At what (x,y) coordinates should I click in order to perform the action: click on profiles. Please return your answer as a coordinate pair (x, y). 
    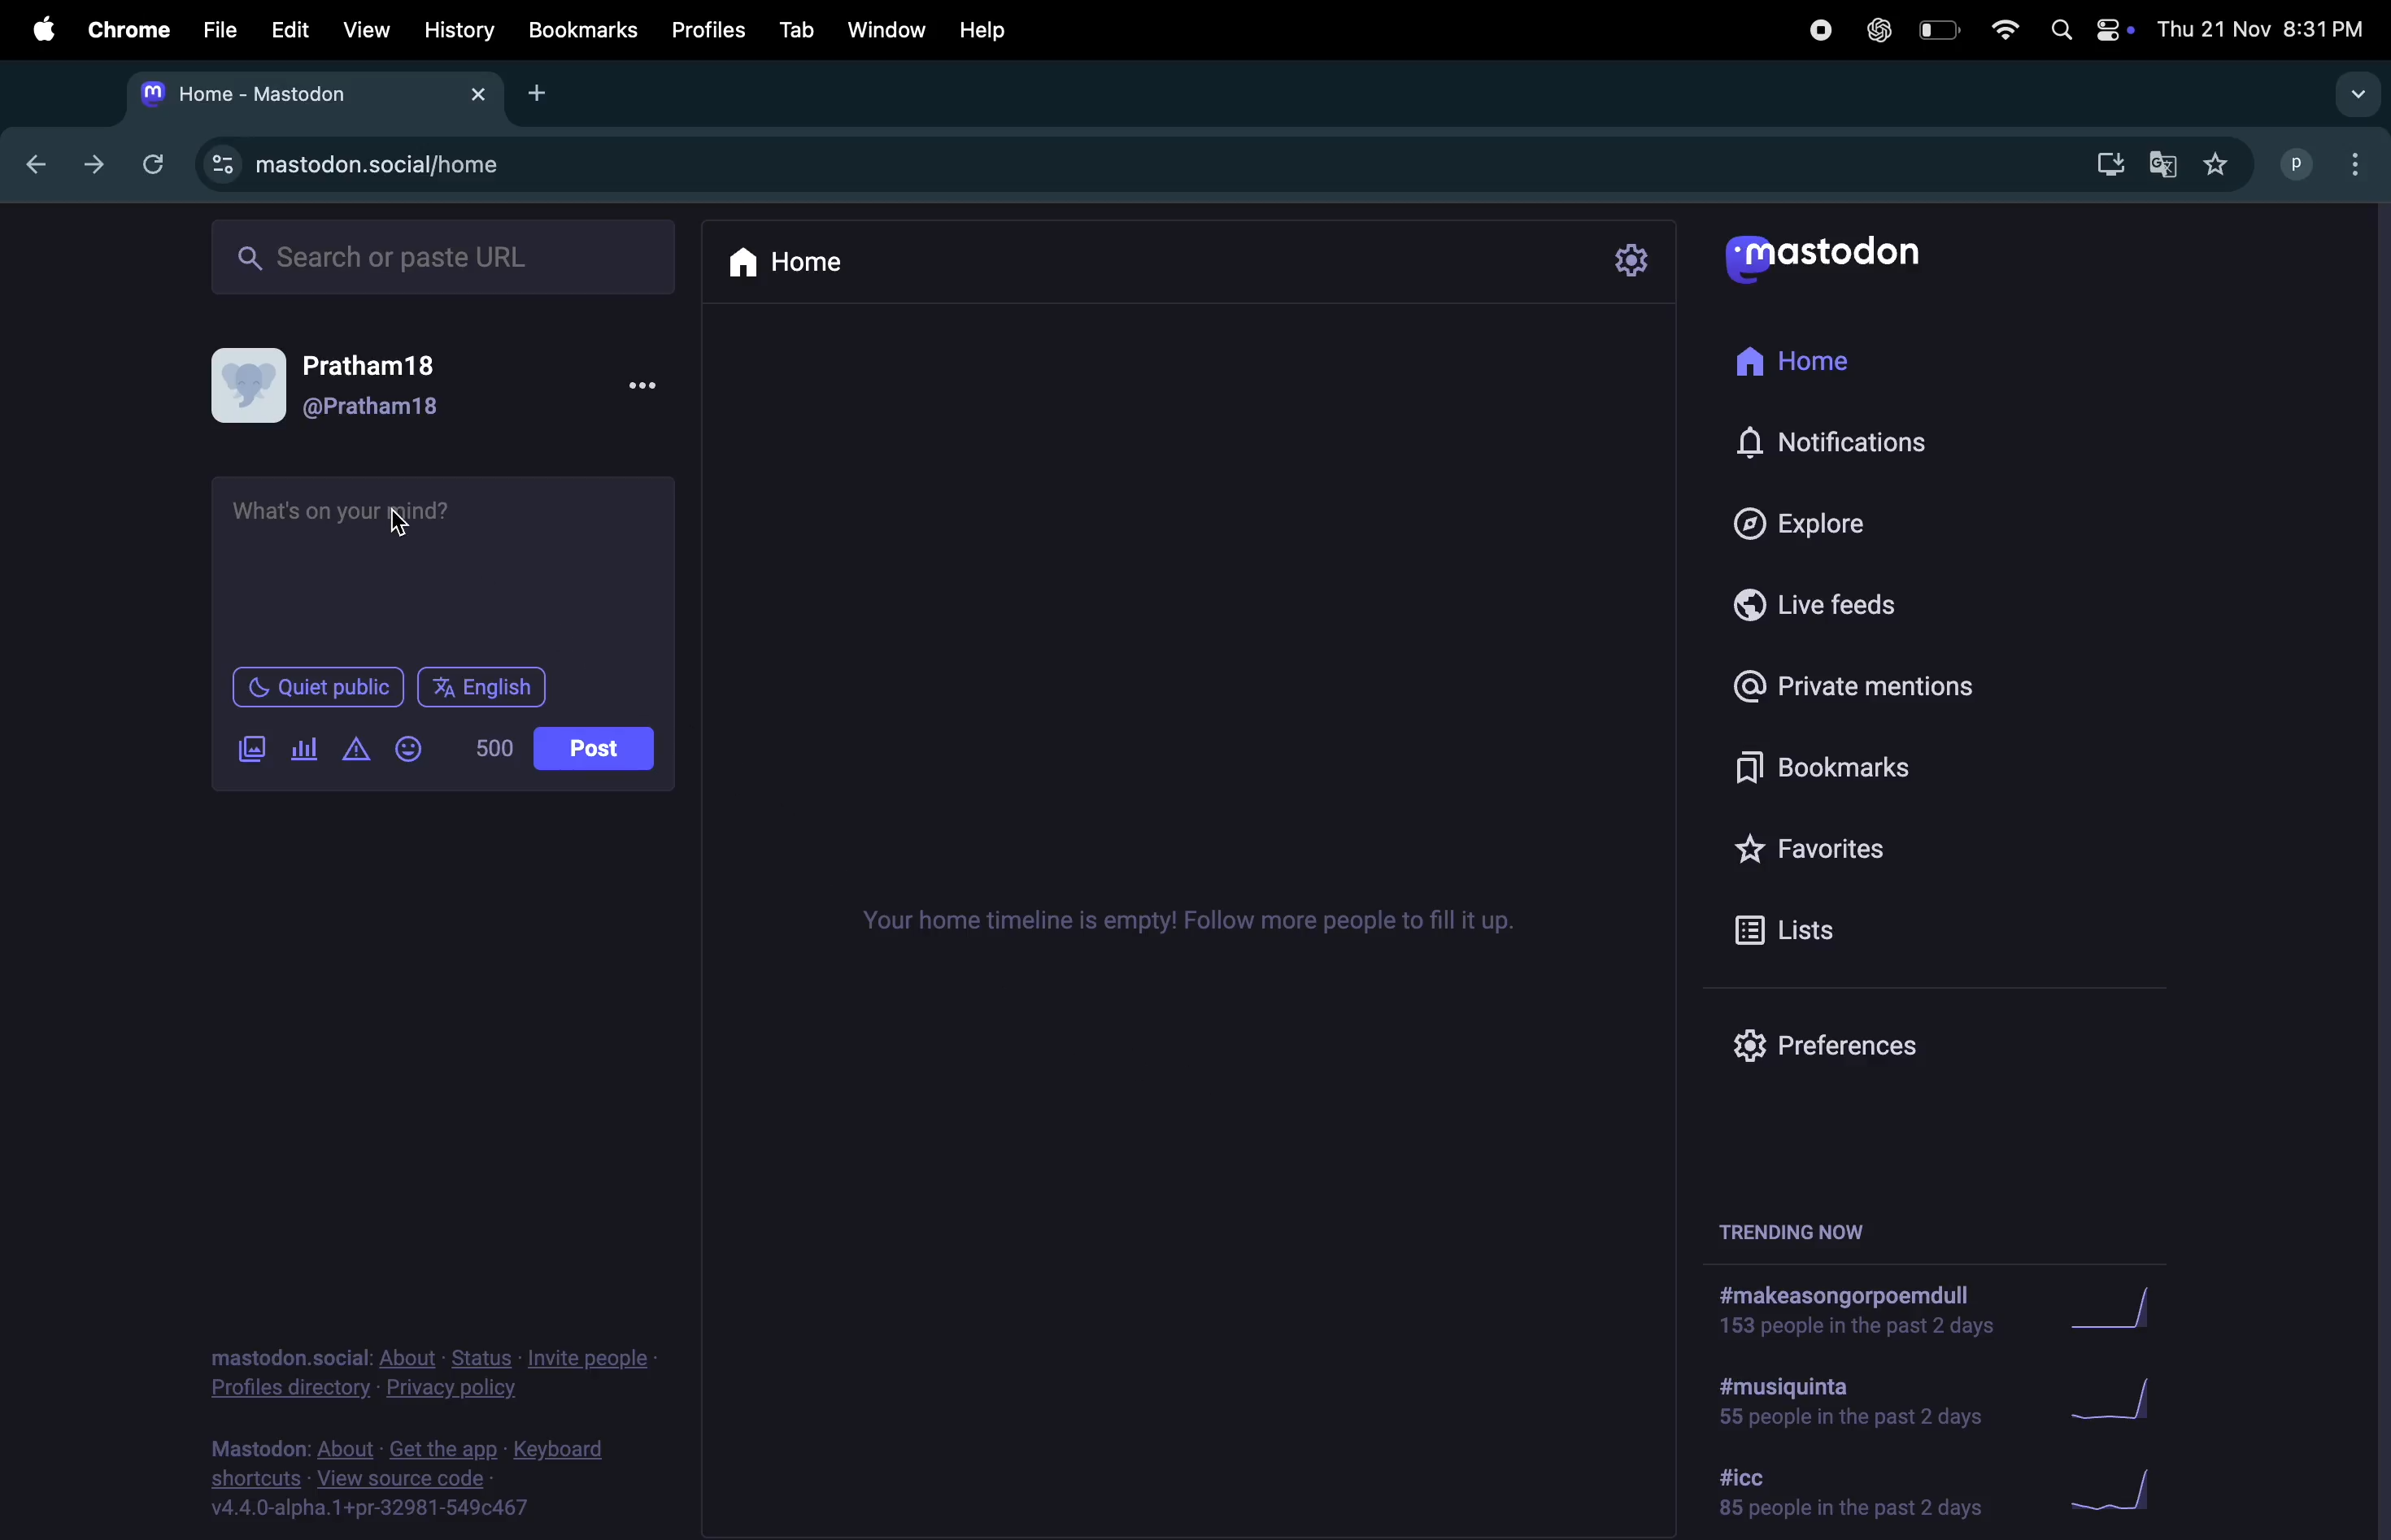
    Looking at the image, I should click on (704, 30).